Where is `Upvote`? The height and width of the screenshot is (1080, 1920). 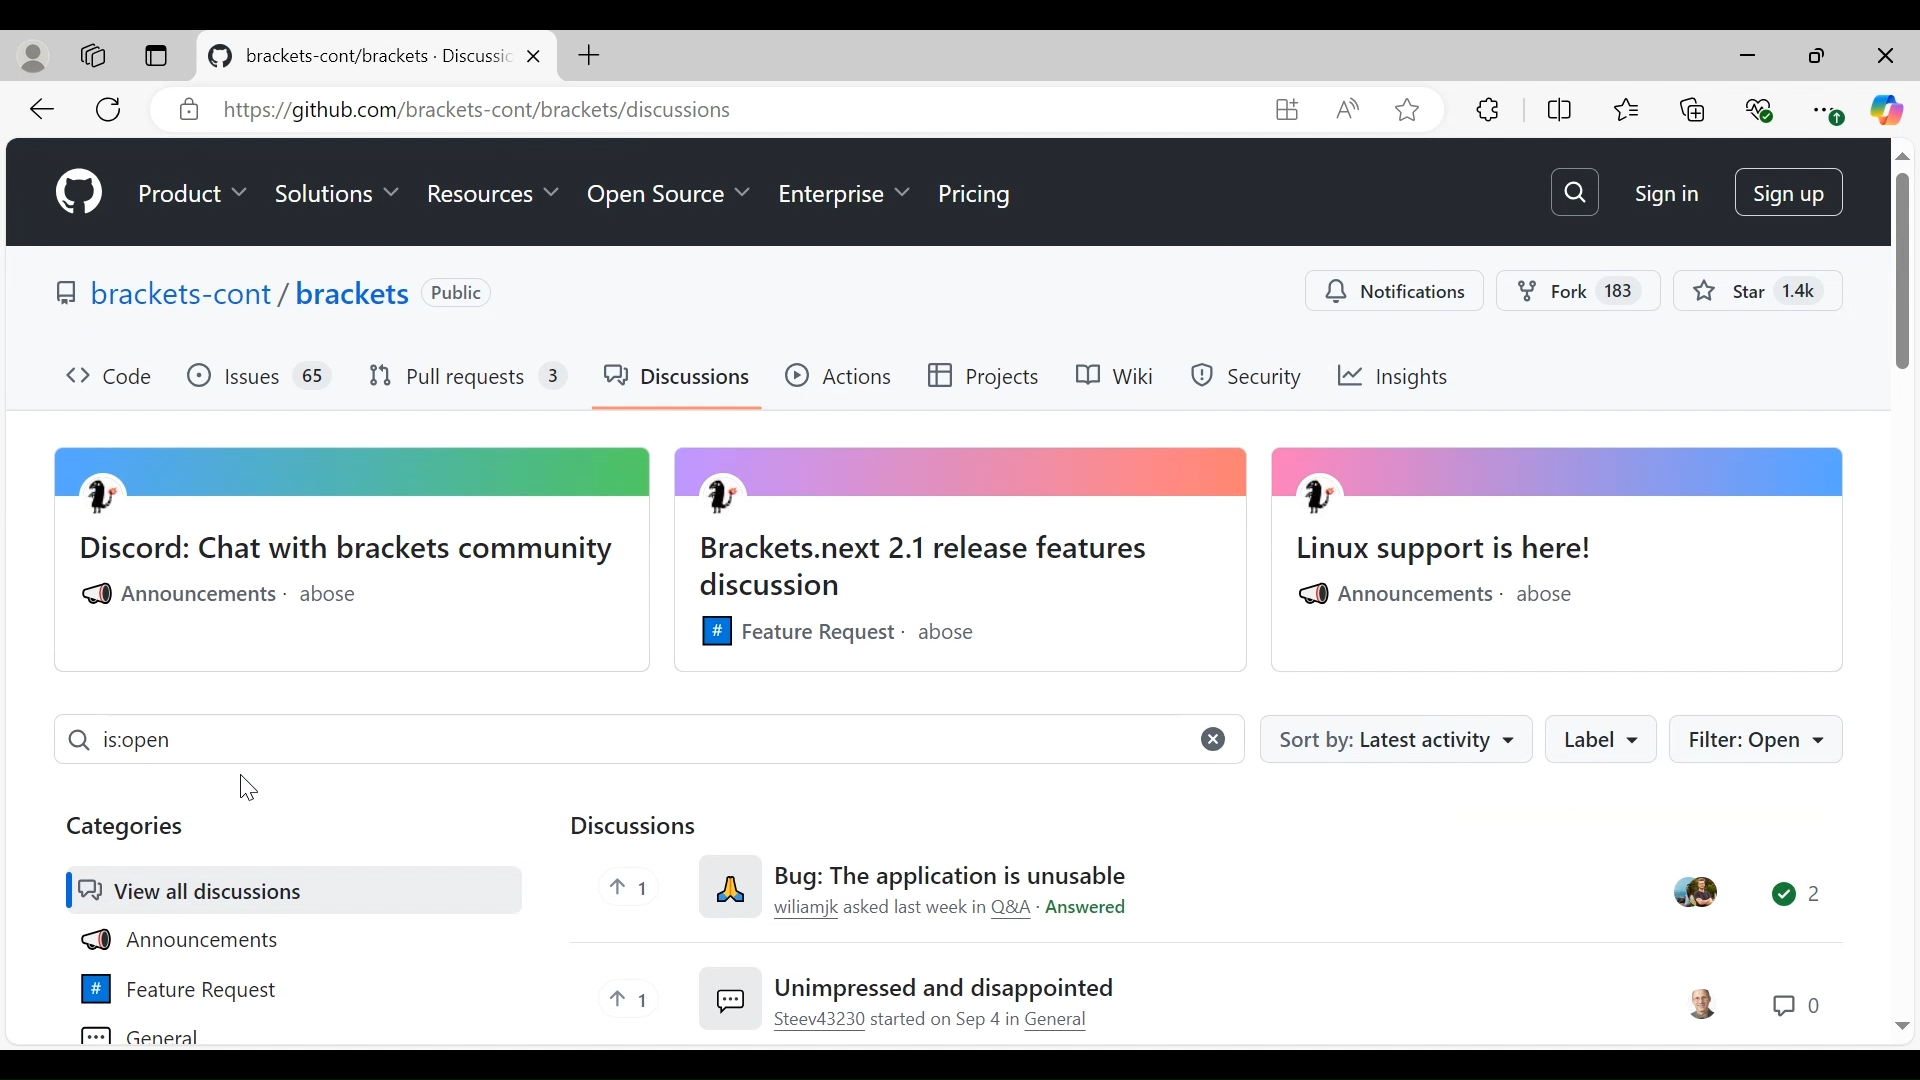
Upvote is located at coordinates (625, 890).